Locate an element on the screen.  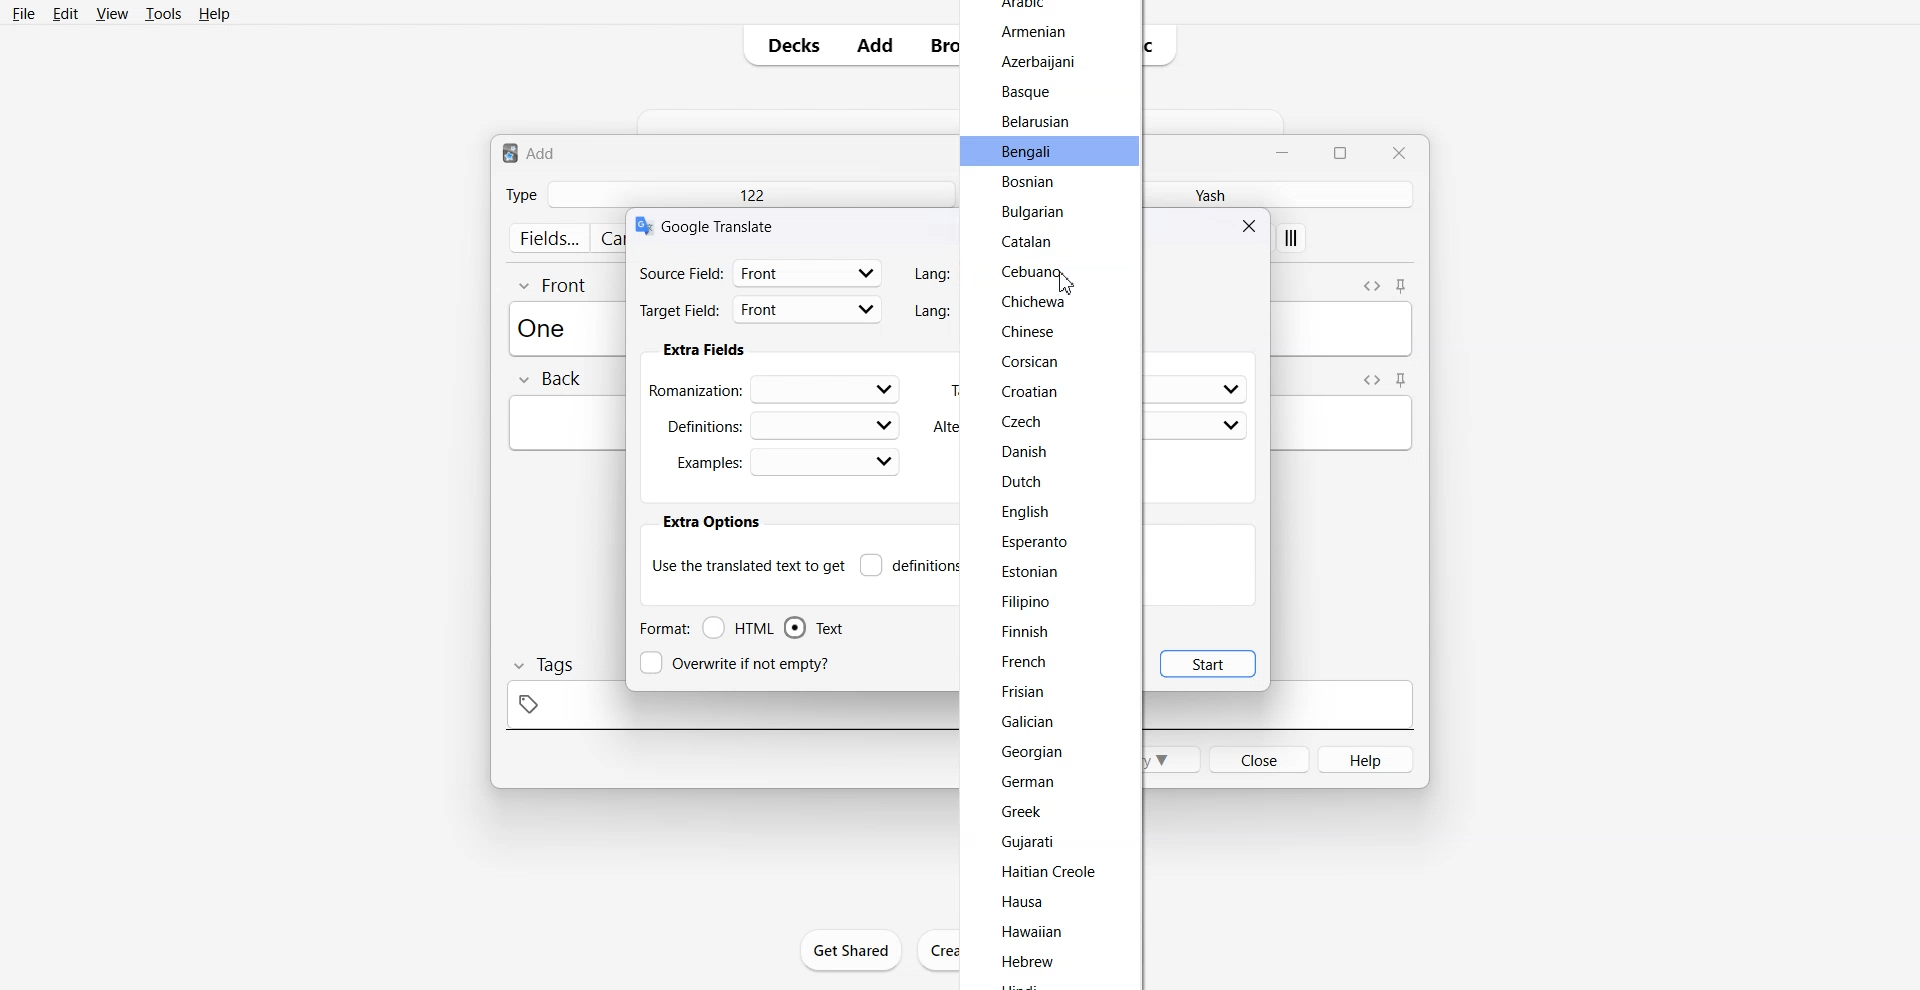
Greek is located at coordinates (1022, 814).